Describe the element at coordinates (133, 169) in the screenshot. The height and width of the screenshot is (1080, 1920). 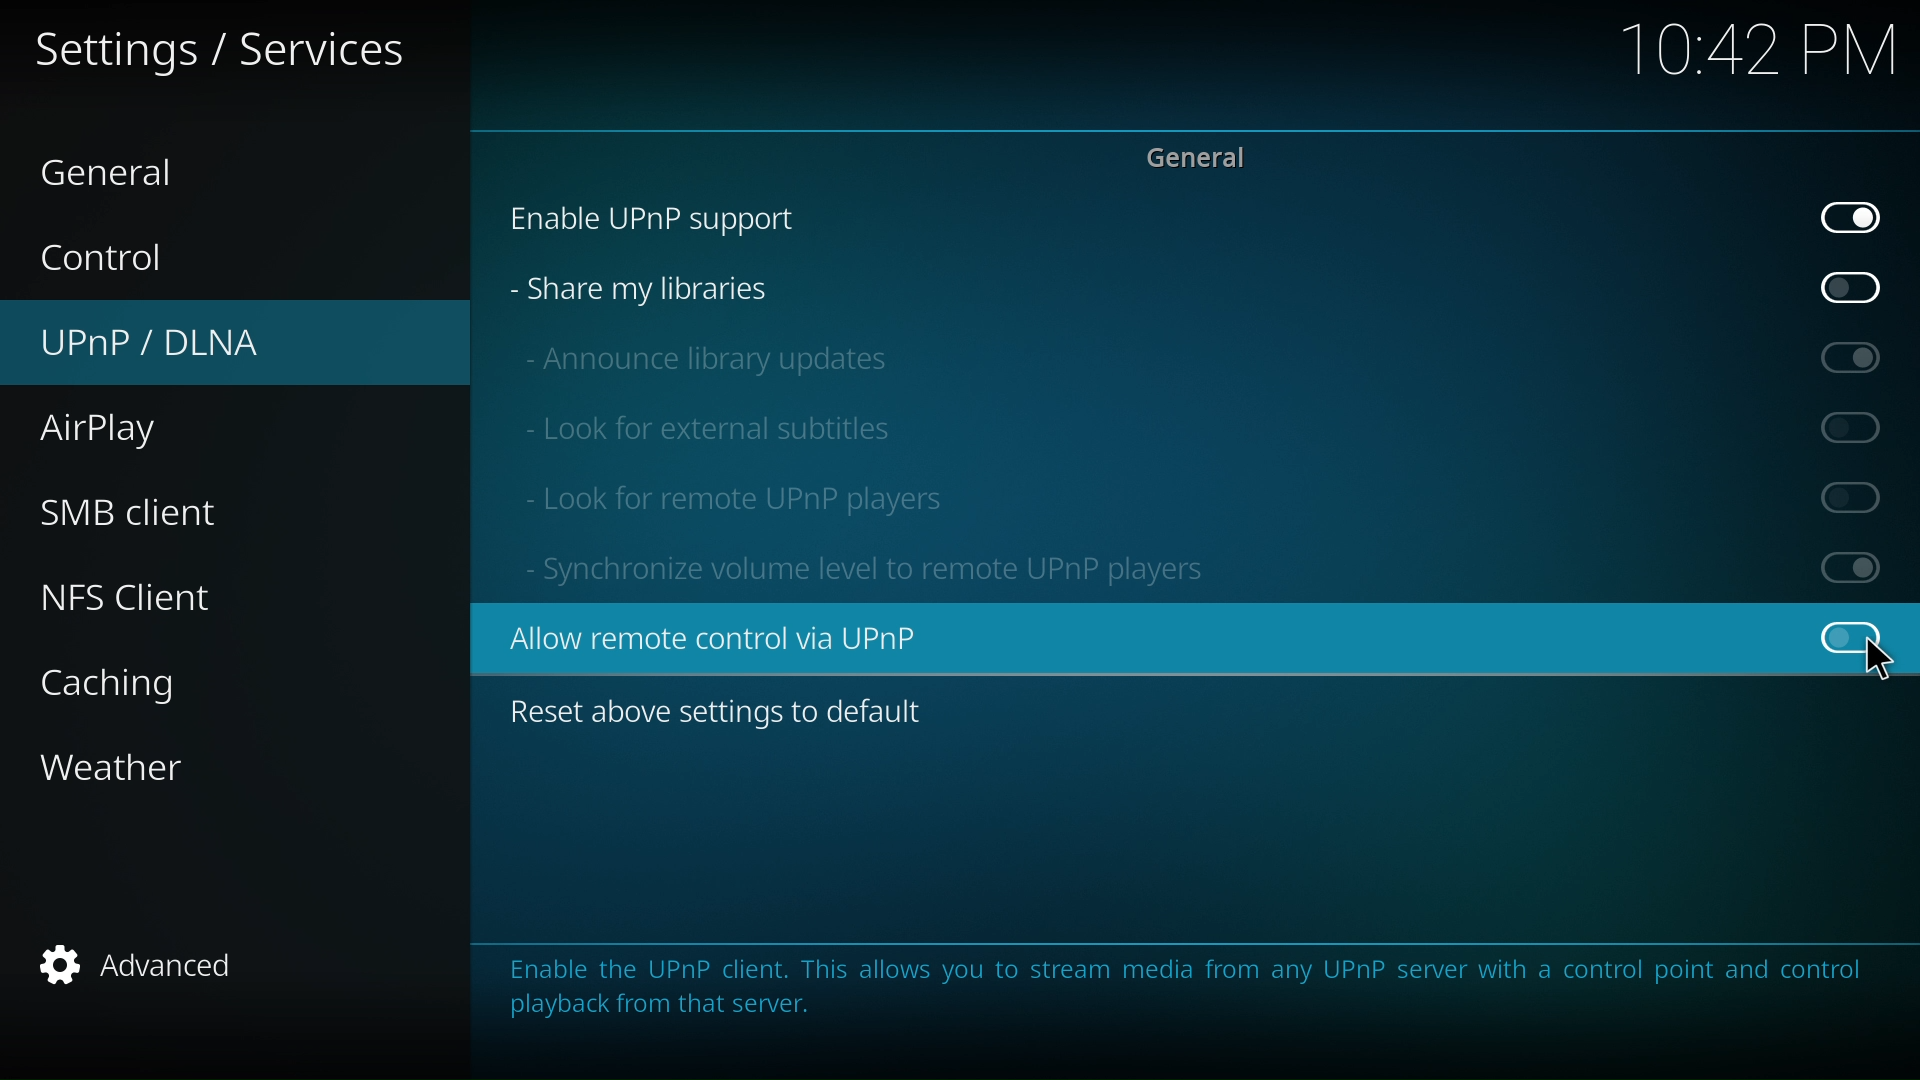
I see `general` at that location.